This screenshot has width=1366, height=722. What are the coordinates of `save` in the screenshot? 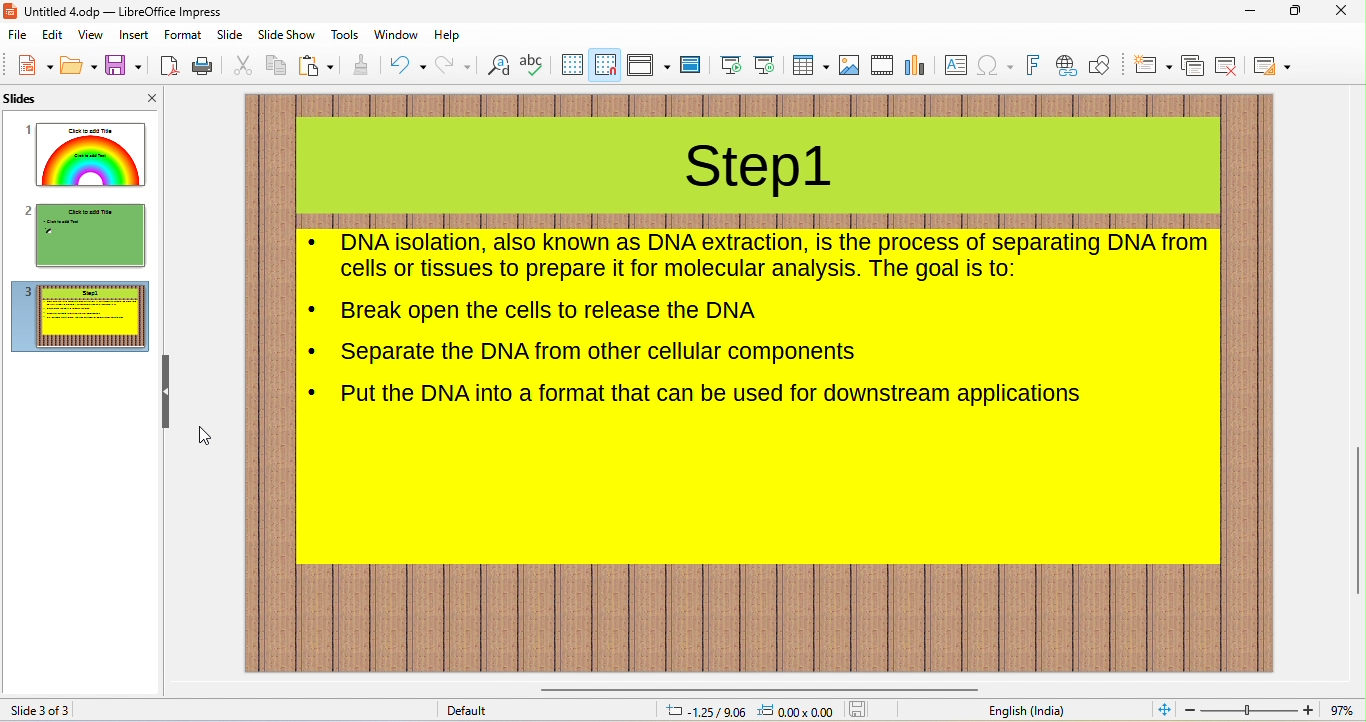 It's located at (861, 710).